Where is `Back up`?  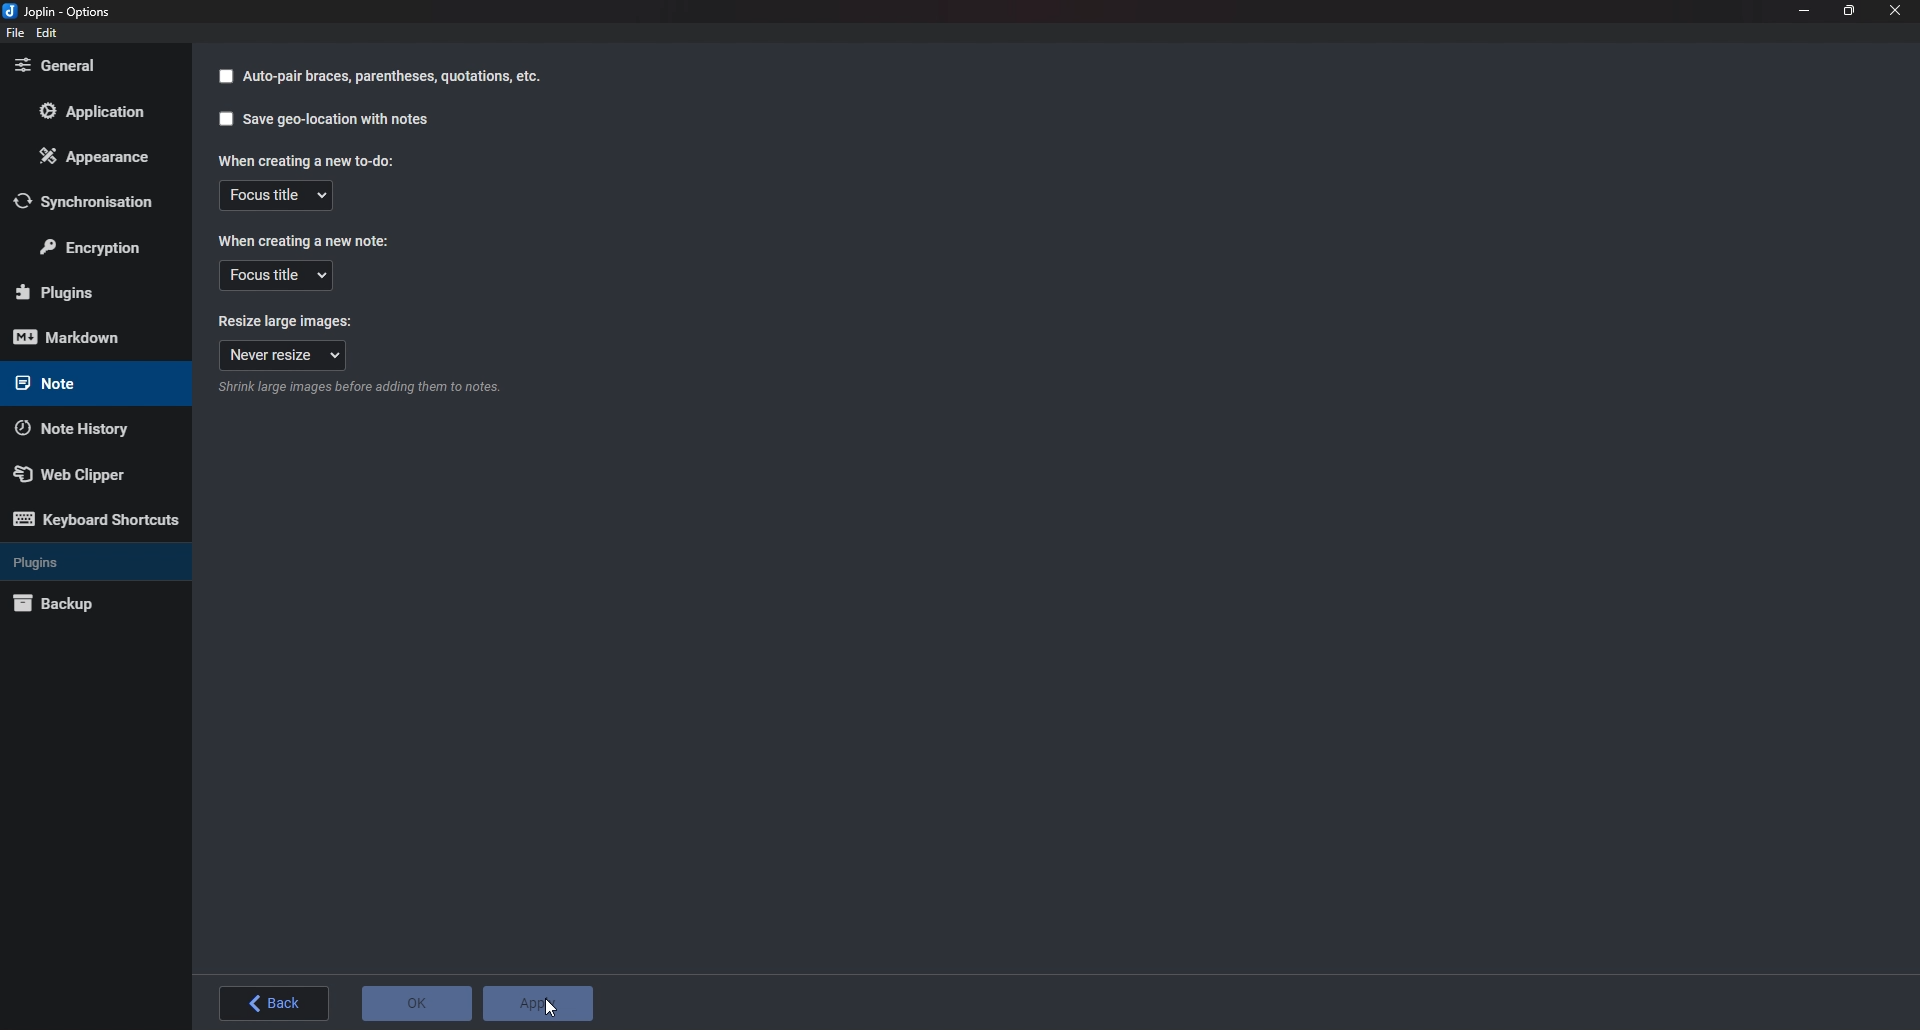
Back up is located at coordinates (87, 602).